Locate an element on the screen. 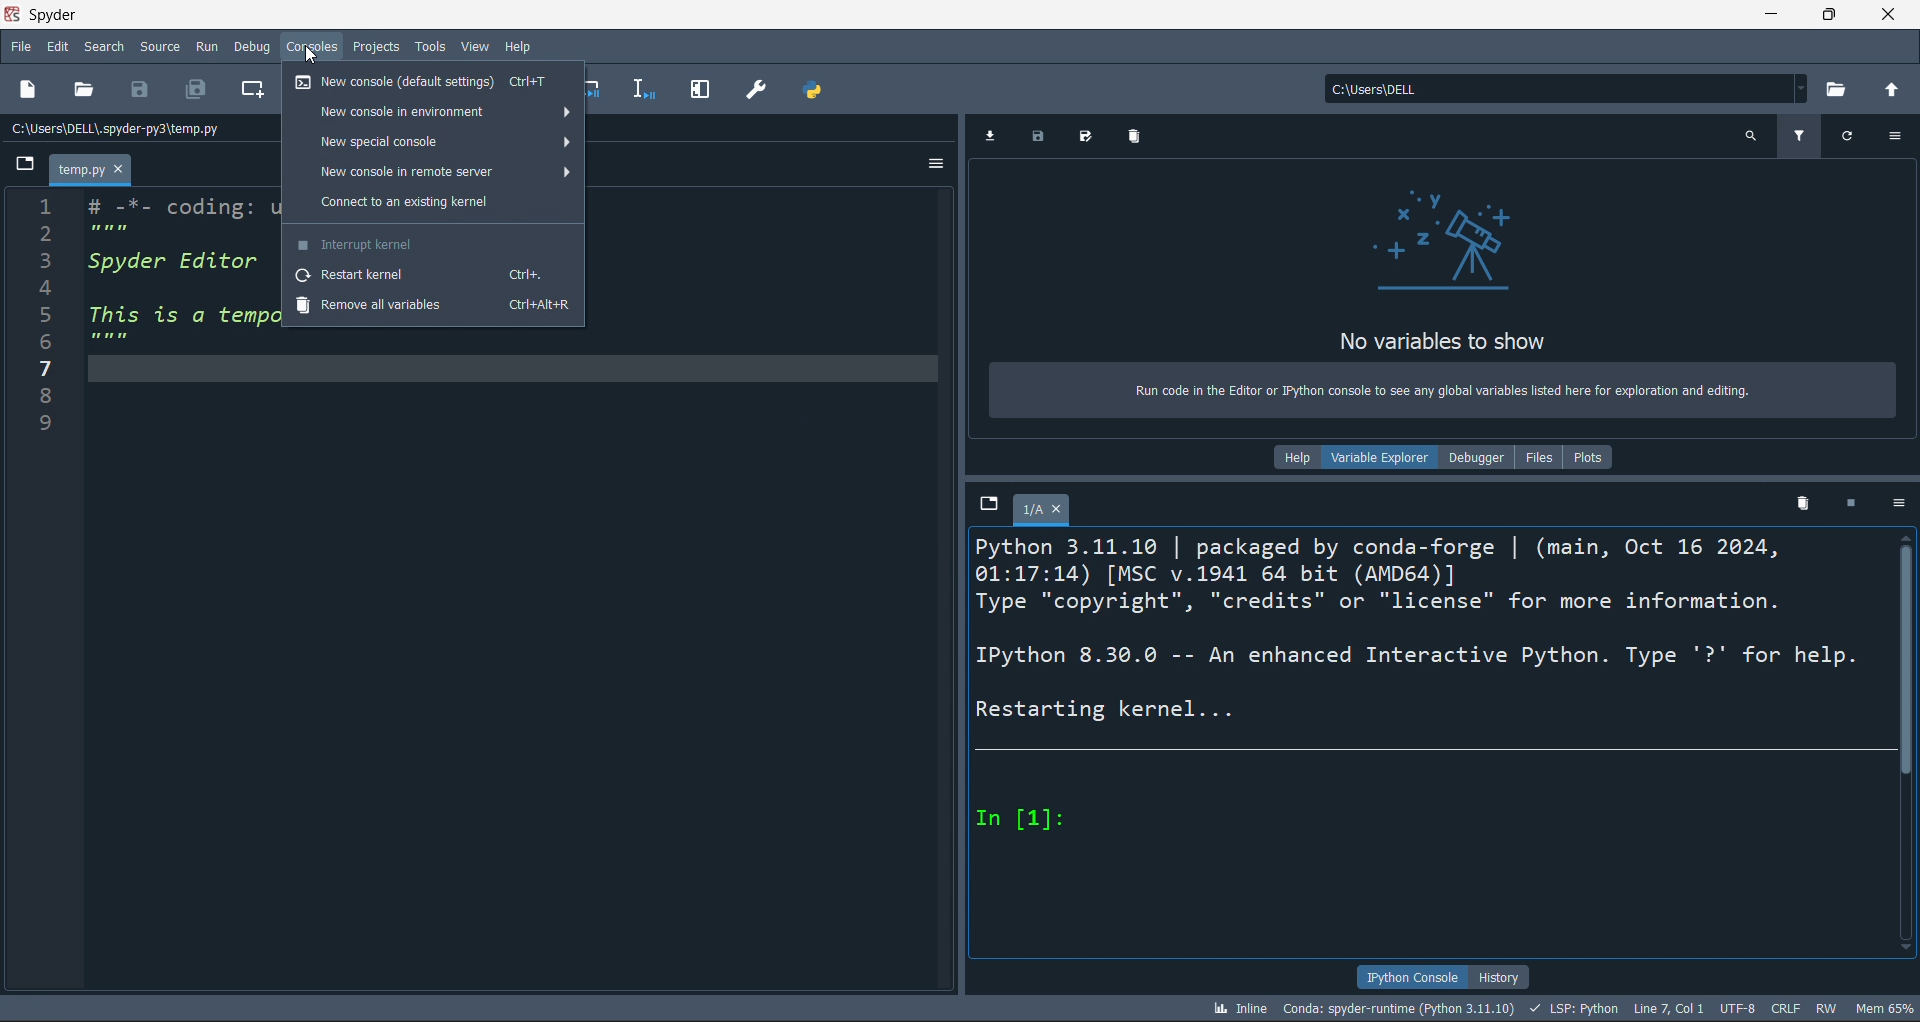 The image size is (1920, 1022). close is located at coordinates (1886, 15).